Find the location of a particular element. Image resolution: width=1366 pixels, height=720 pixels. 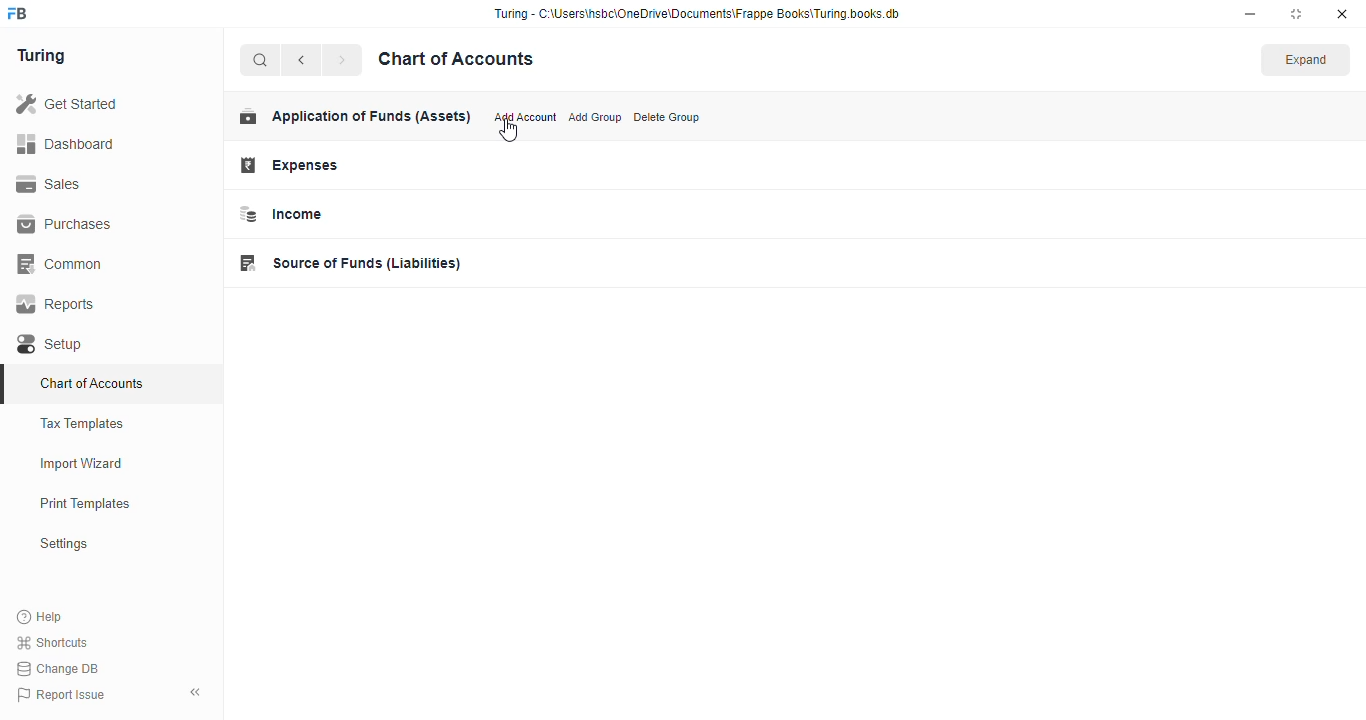

purchases is located at coordinates (67, 225).